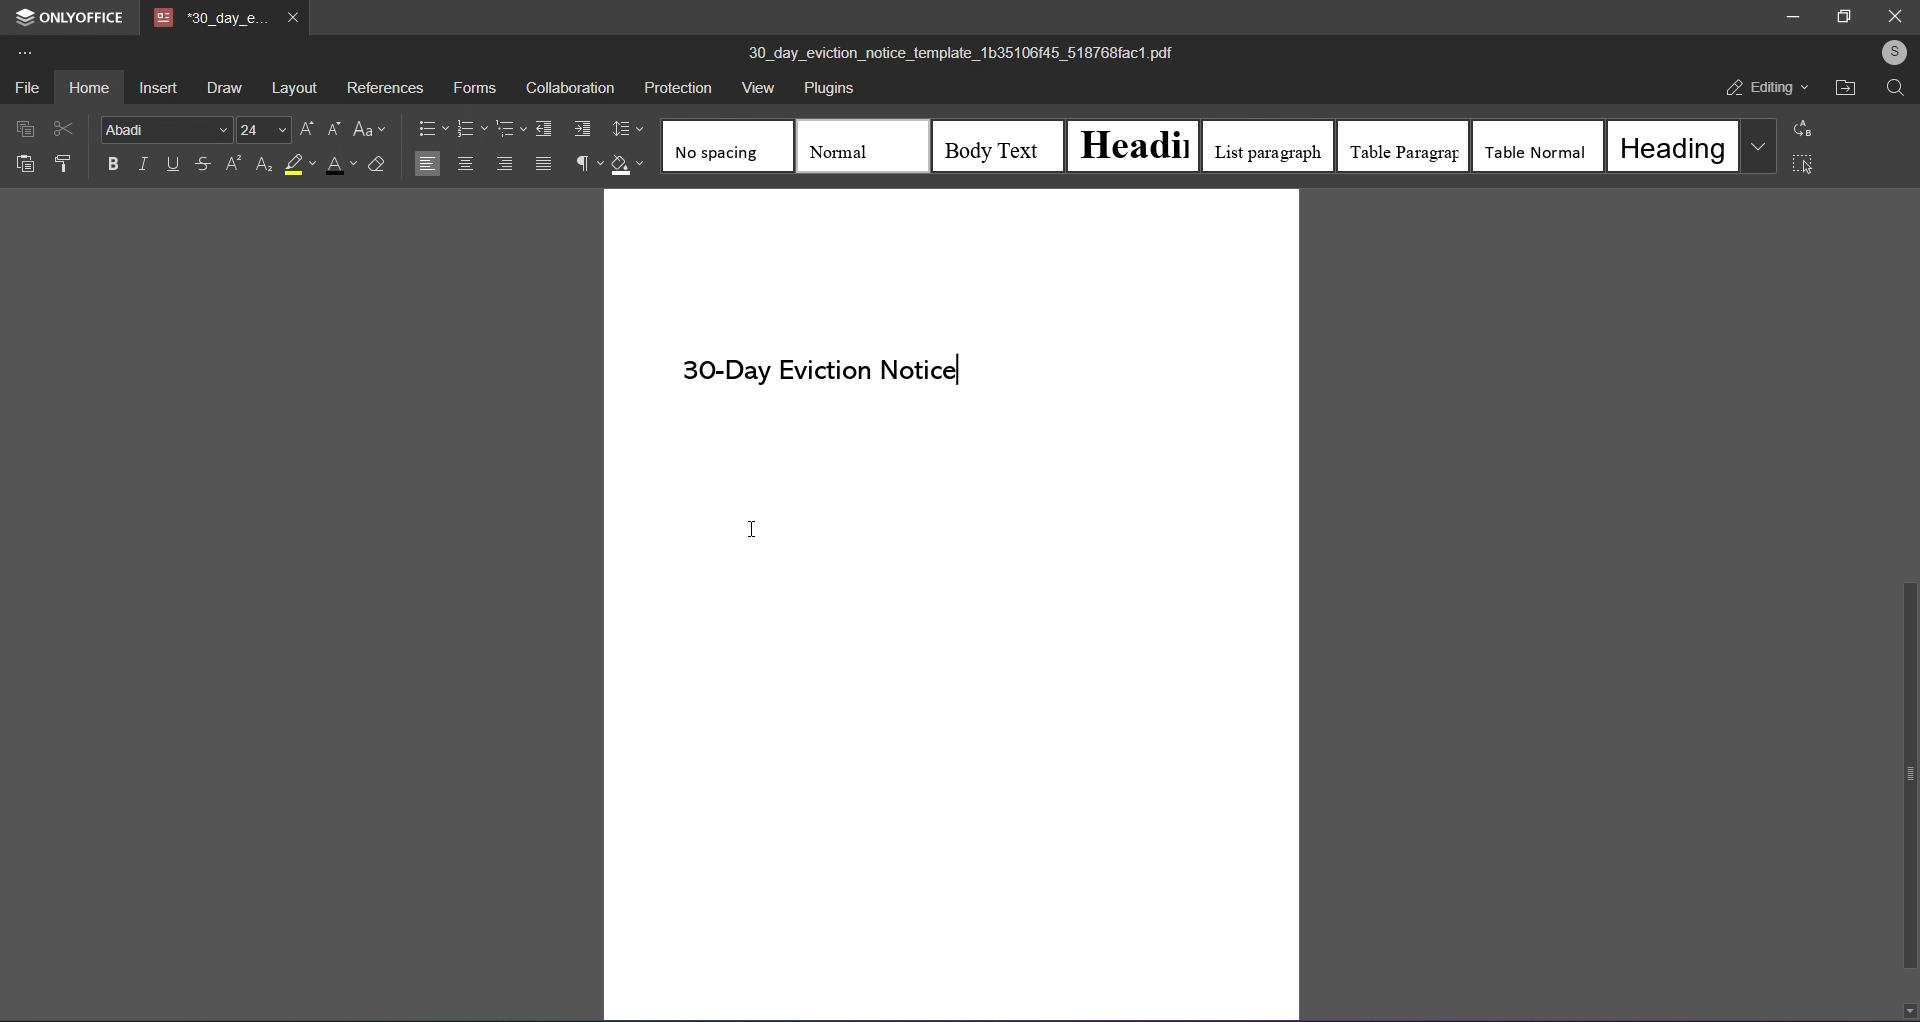 This screenshot has width=1920, height=1022. What do you see at coordinates (1908, 1008) in the screenshot?
I see `down` at bounding box center [1908, 1008].